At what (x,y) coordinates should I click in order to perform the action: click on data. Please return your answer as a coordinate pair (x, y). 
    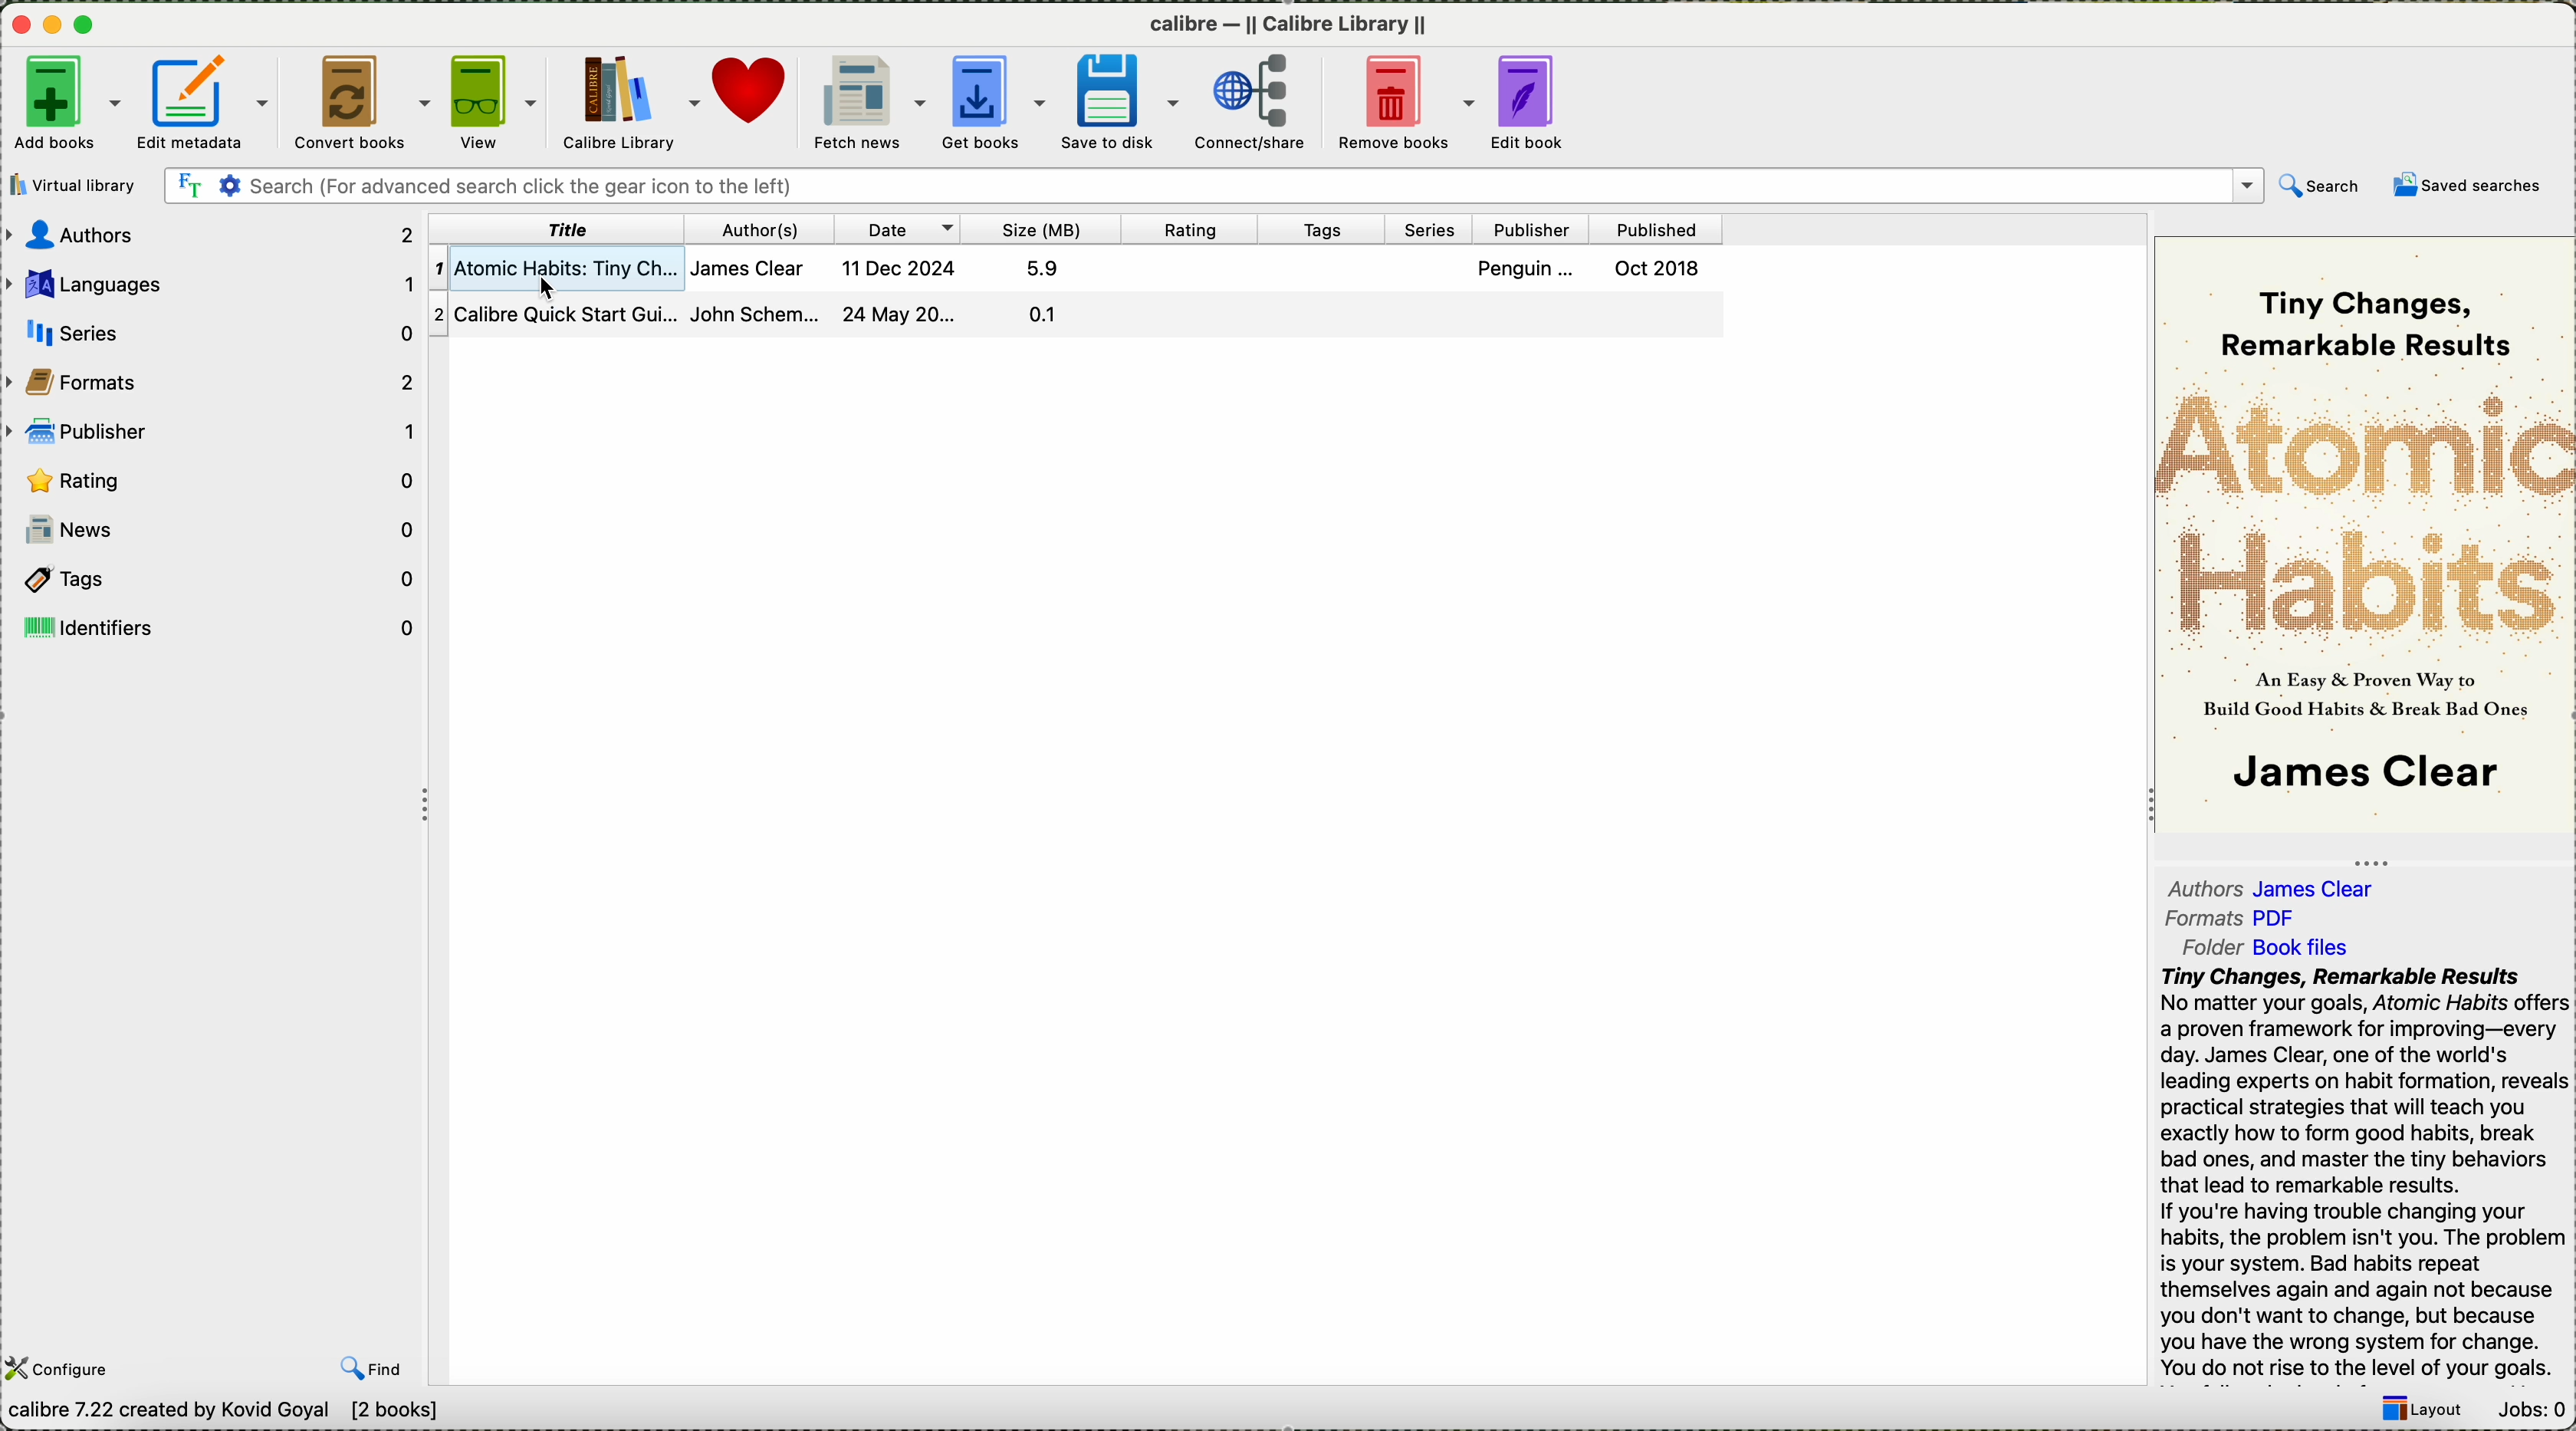
    Looking at the image, I should click on (219, 1413).